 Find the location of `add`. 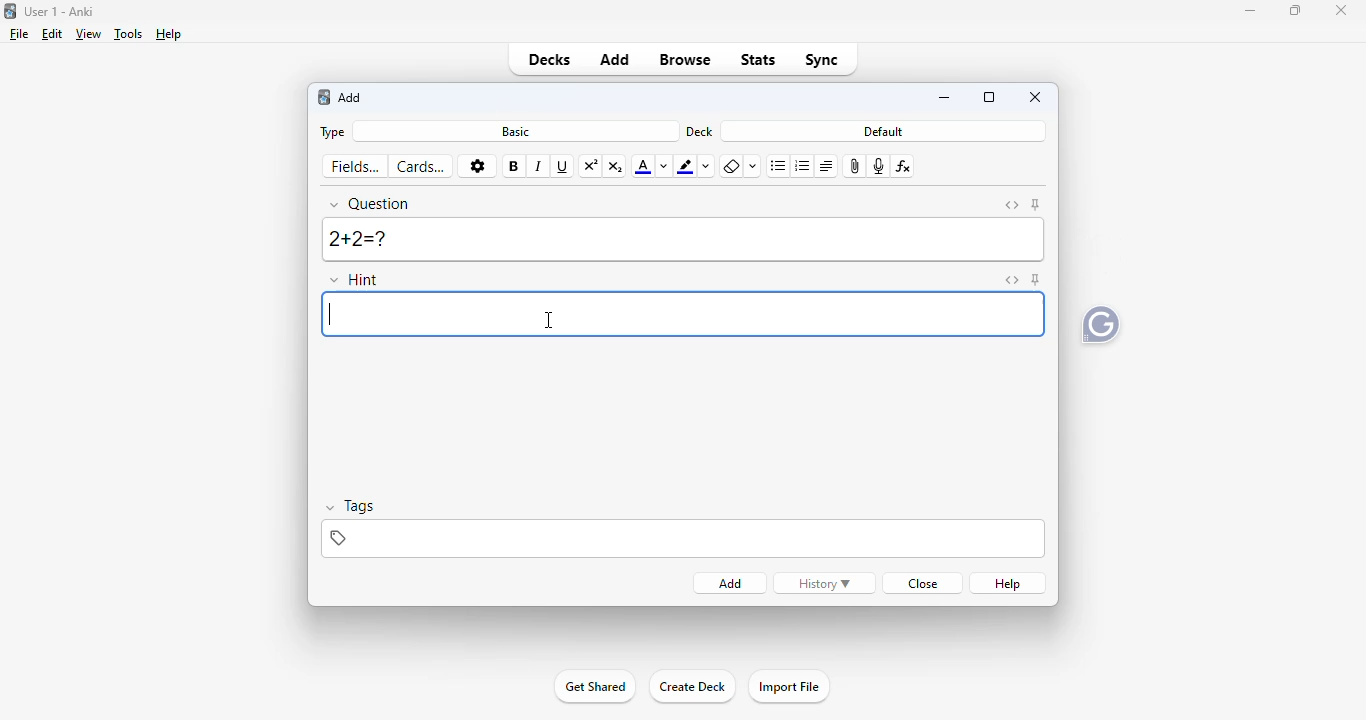

add is located at coordinates (615, 59).